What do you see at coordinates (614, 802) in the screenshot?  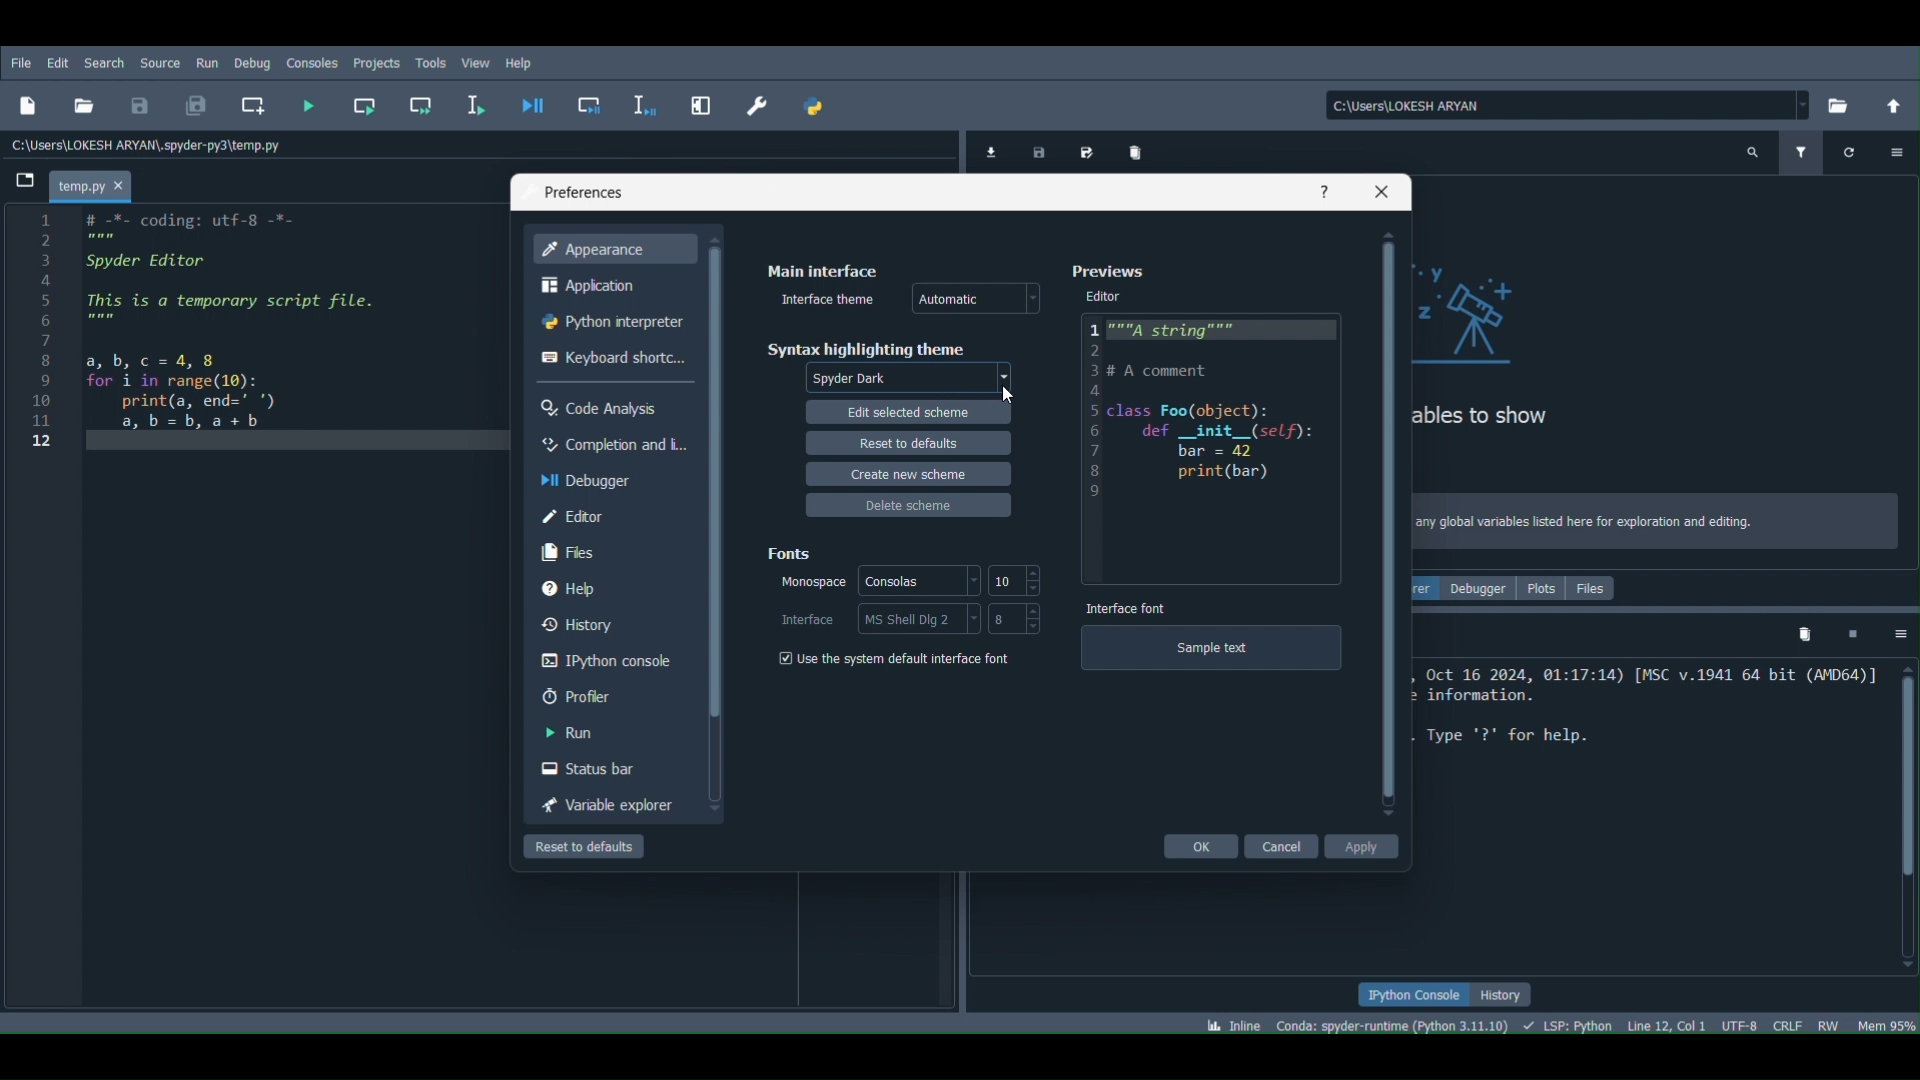 I see `Variable explorer` at bounding box center [614, 802].